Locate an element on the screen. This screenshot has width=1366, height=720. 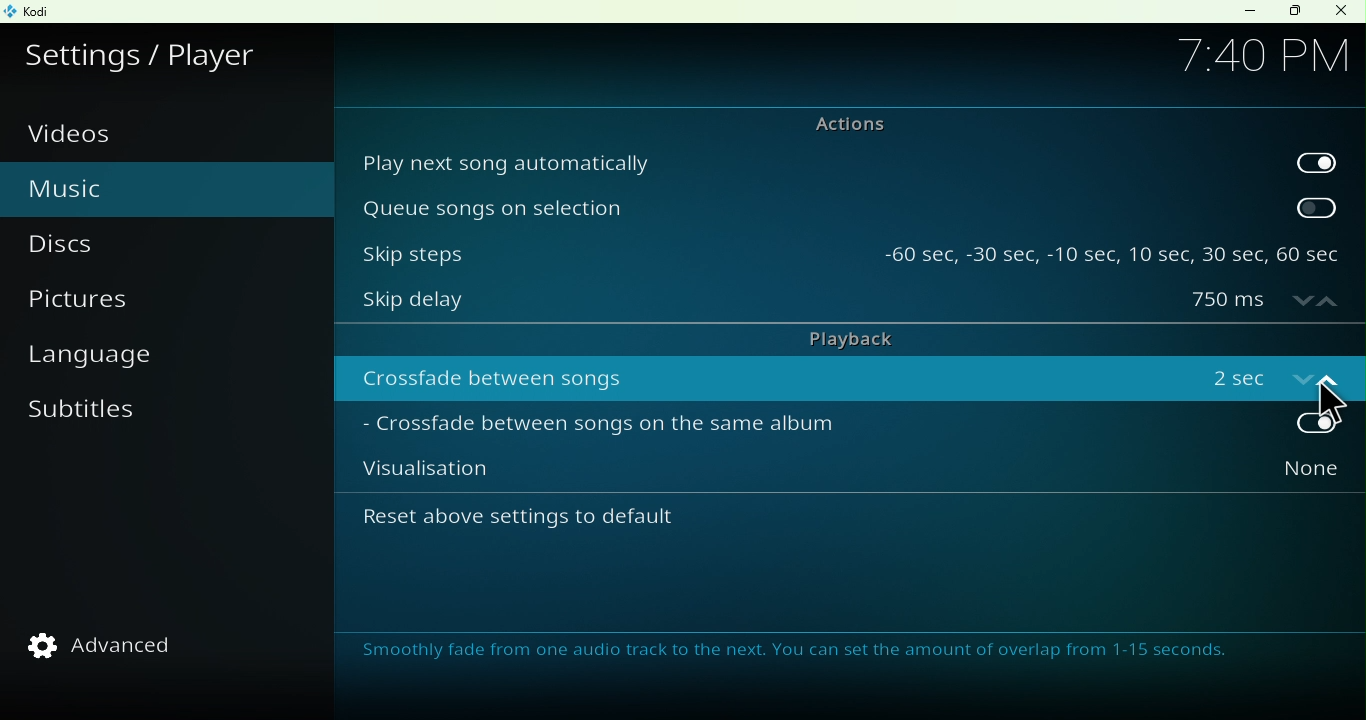
Minimize is located at coordinates (1245, 11).